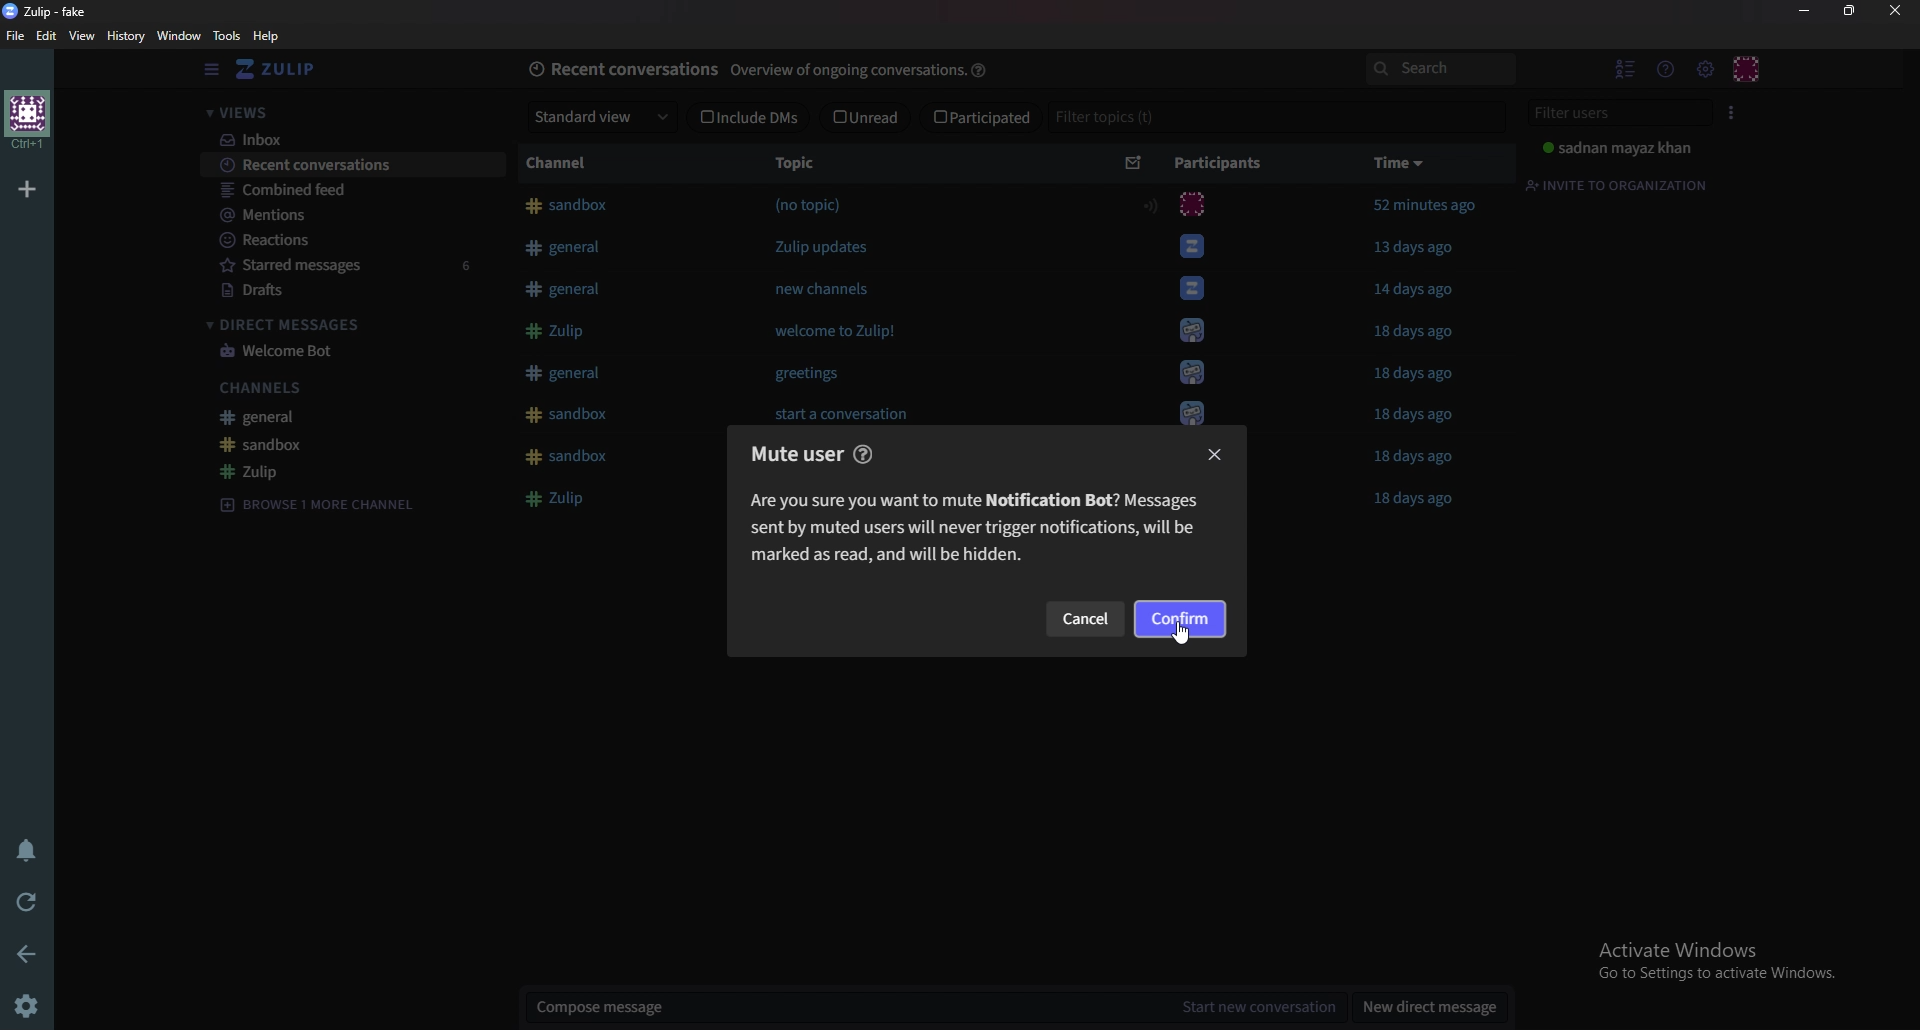 The width and height of the screenshot is (1920, 1030). What do you see at coordinates (53, 10) in the screenshot?
I see `zulip-fake` at bounding box center [53, 10].